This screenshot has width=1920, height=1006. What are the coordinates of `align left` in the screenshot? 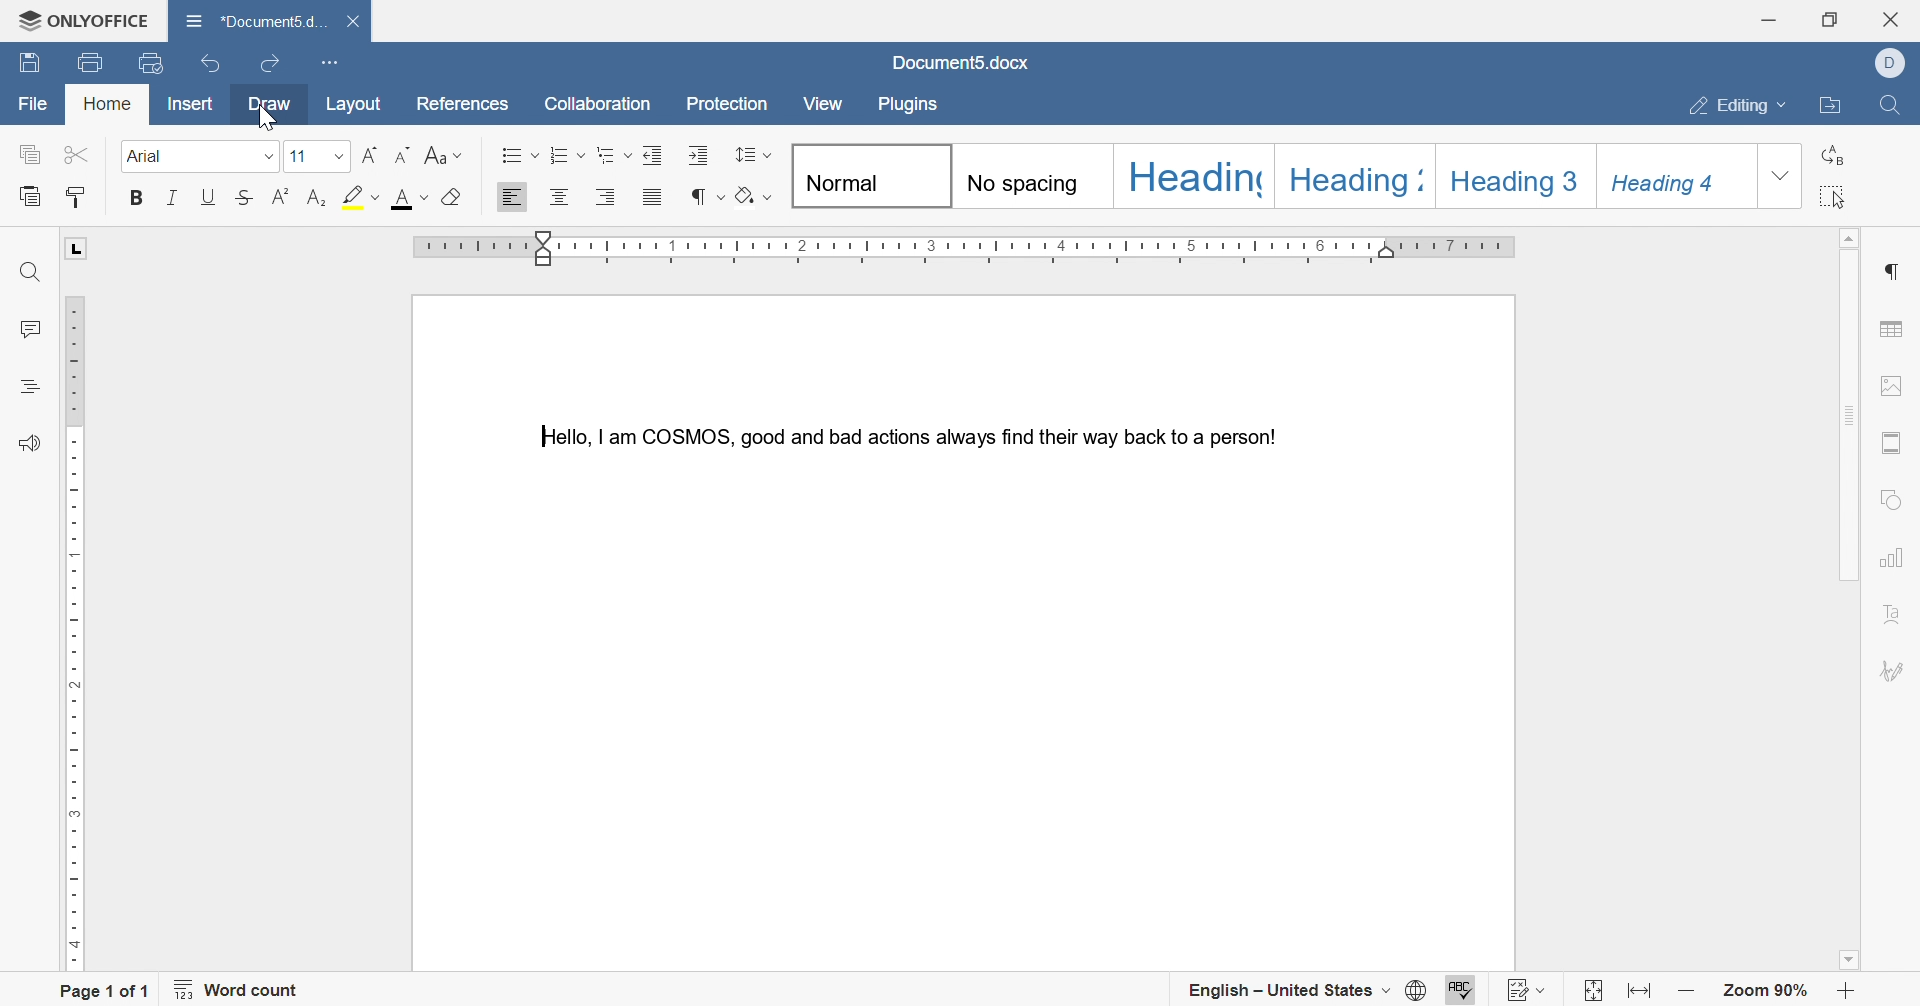 It's located at (514, 195).